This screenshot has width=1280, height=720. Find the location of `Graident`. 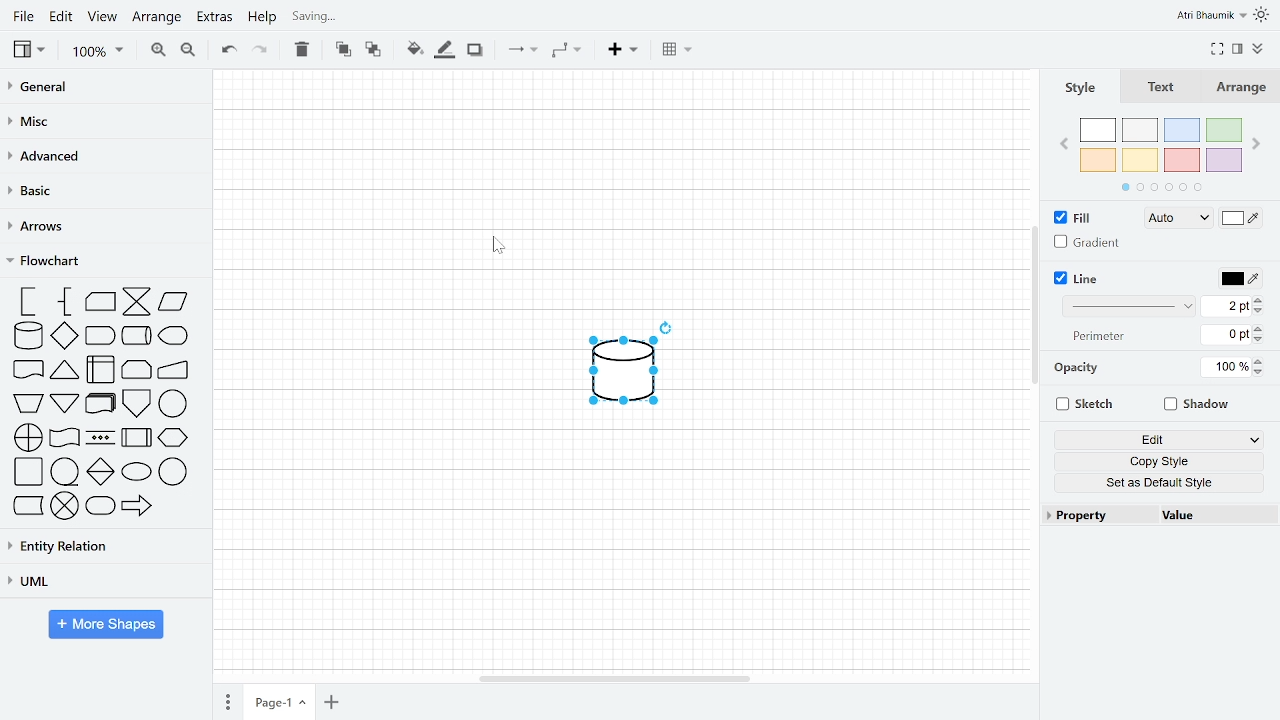

Graident is located at coordinates (1086, 243).